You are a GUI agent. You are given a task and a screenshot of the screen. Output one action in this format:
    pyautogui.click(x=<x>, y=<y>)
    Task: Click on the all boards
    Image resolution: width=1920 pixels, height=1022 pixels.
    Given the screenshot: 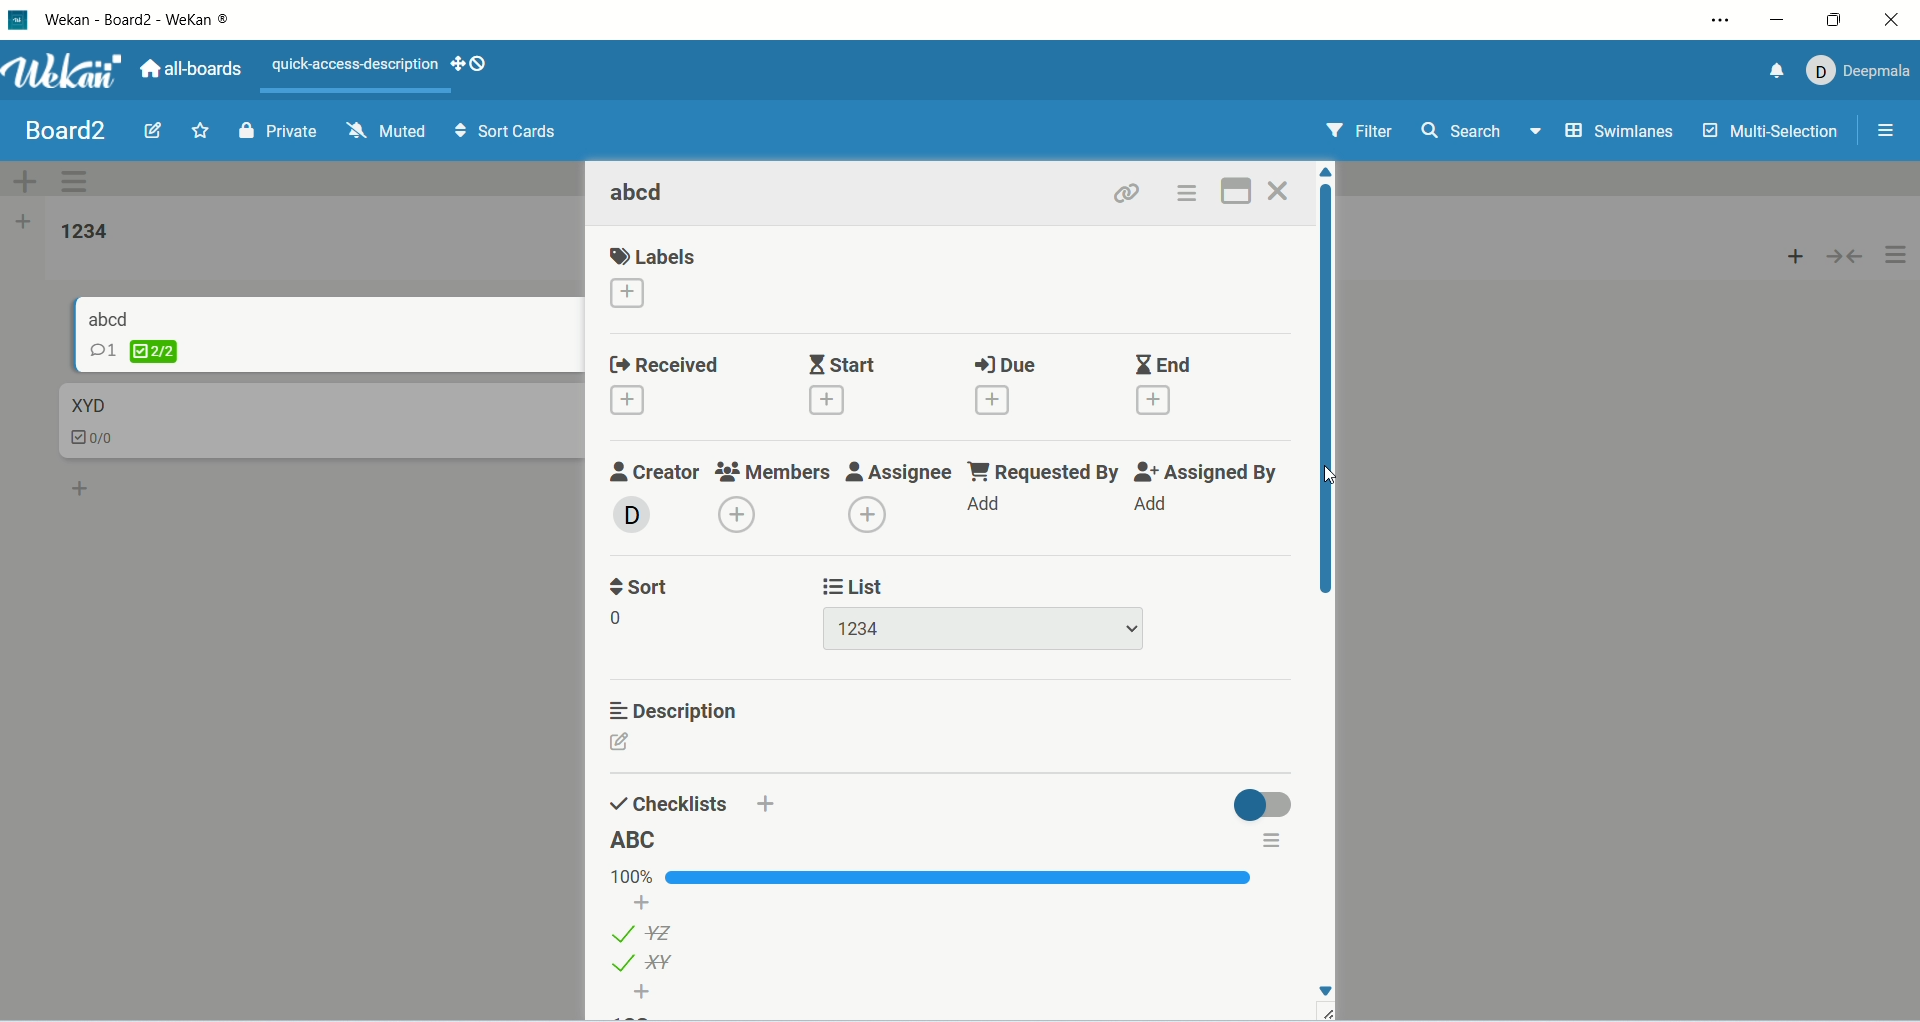 What is the action you would take?
    pyautogui.click(x=196, y=69)
    